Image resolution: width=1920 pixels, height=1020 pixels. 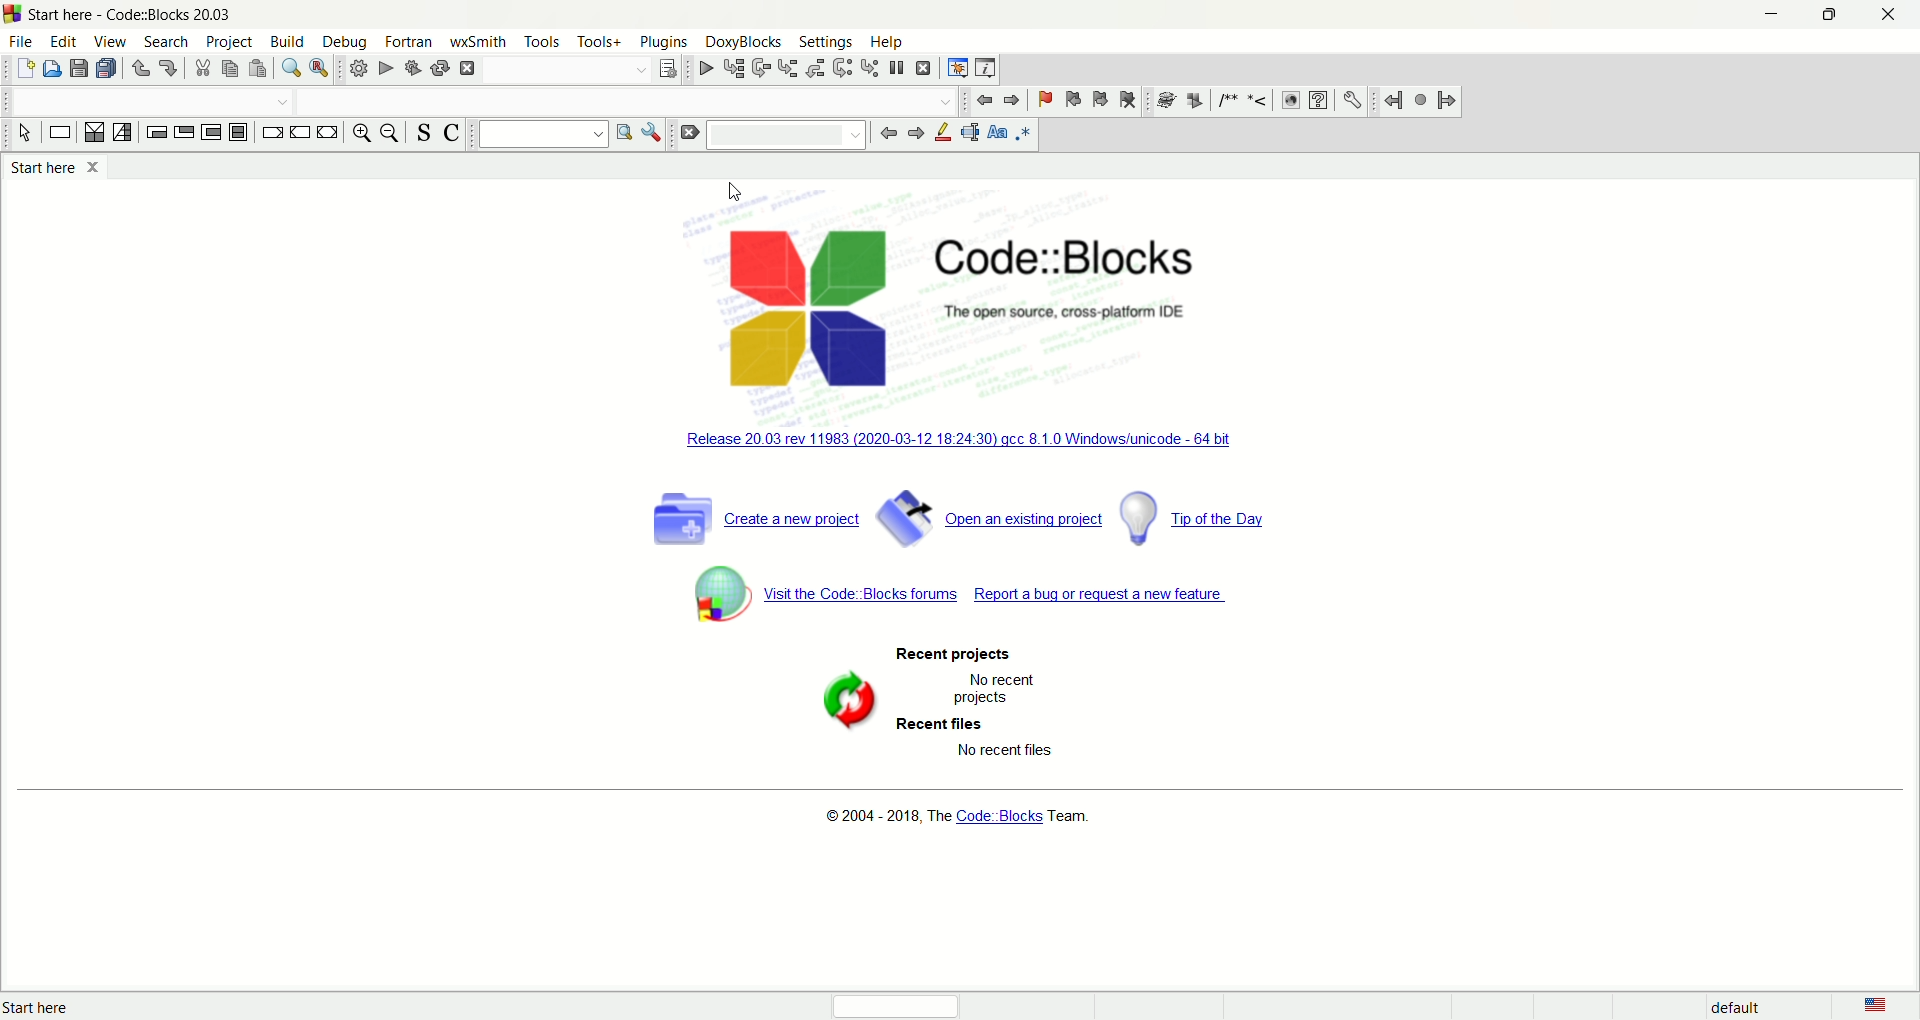 I want to click on file, so click(x=26, y=42).